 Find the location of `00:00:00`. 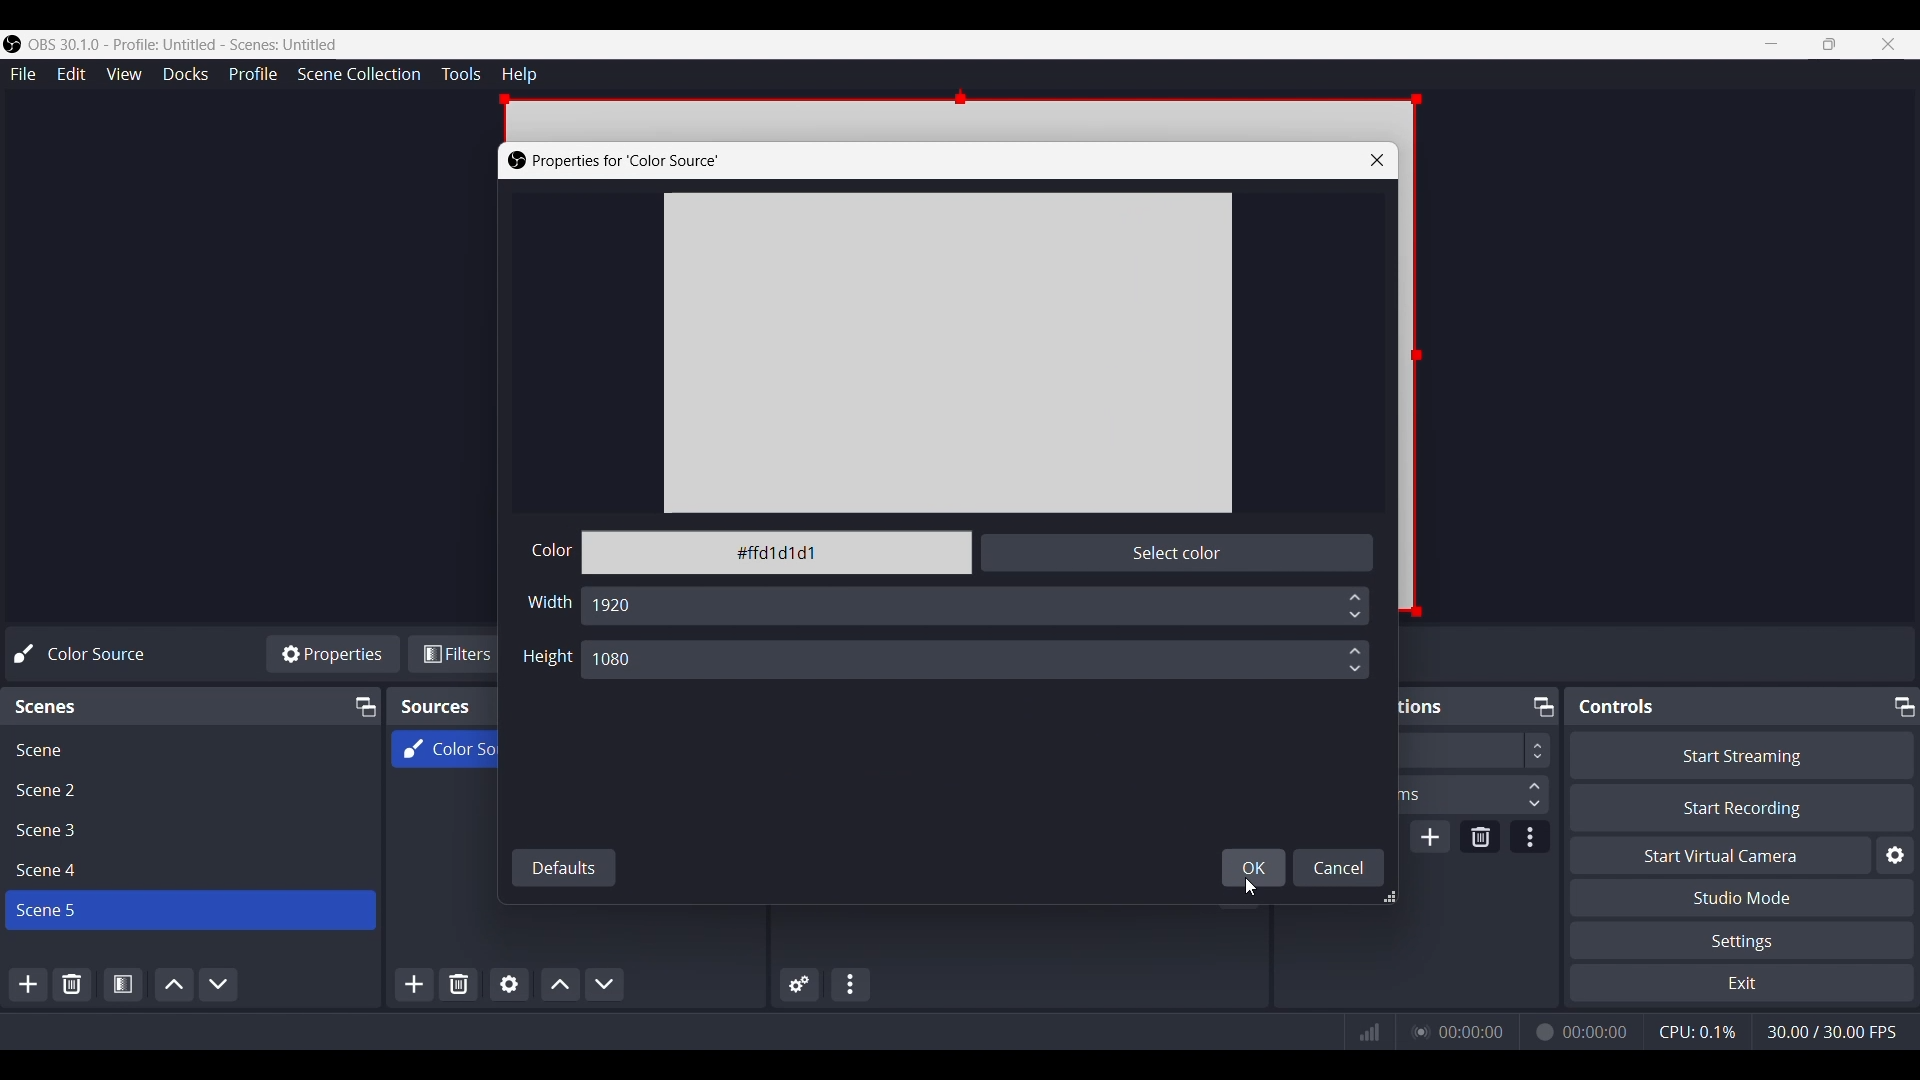

00:00:00 is located at coordinates (1473, 1031).